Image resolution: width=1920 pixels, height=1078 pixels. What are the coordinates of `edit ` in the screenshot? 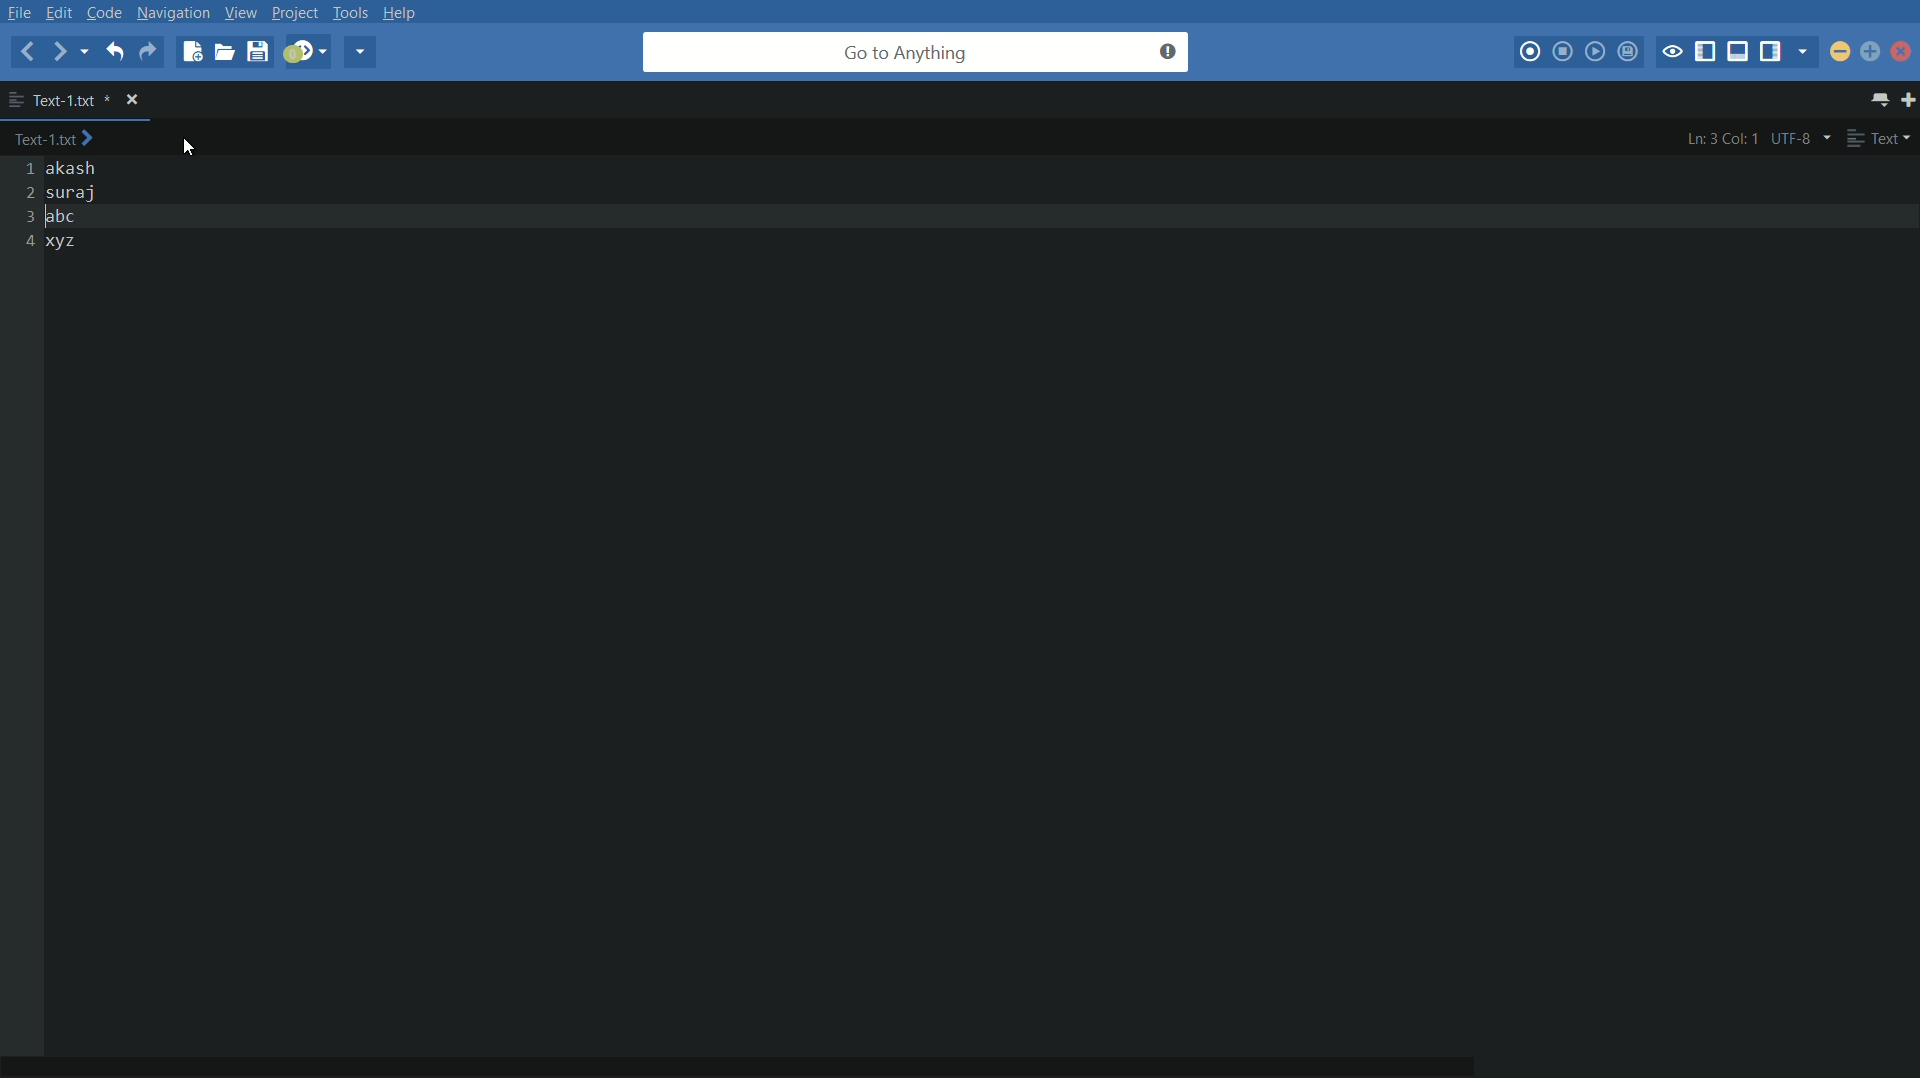 It's located at (63, 12).